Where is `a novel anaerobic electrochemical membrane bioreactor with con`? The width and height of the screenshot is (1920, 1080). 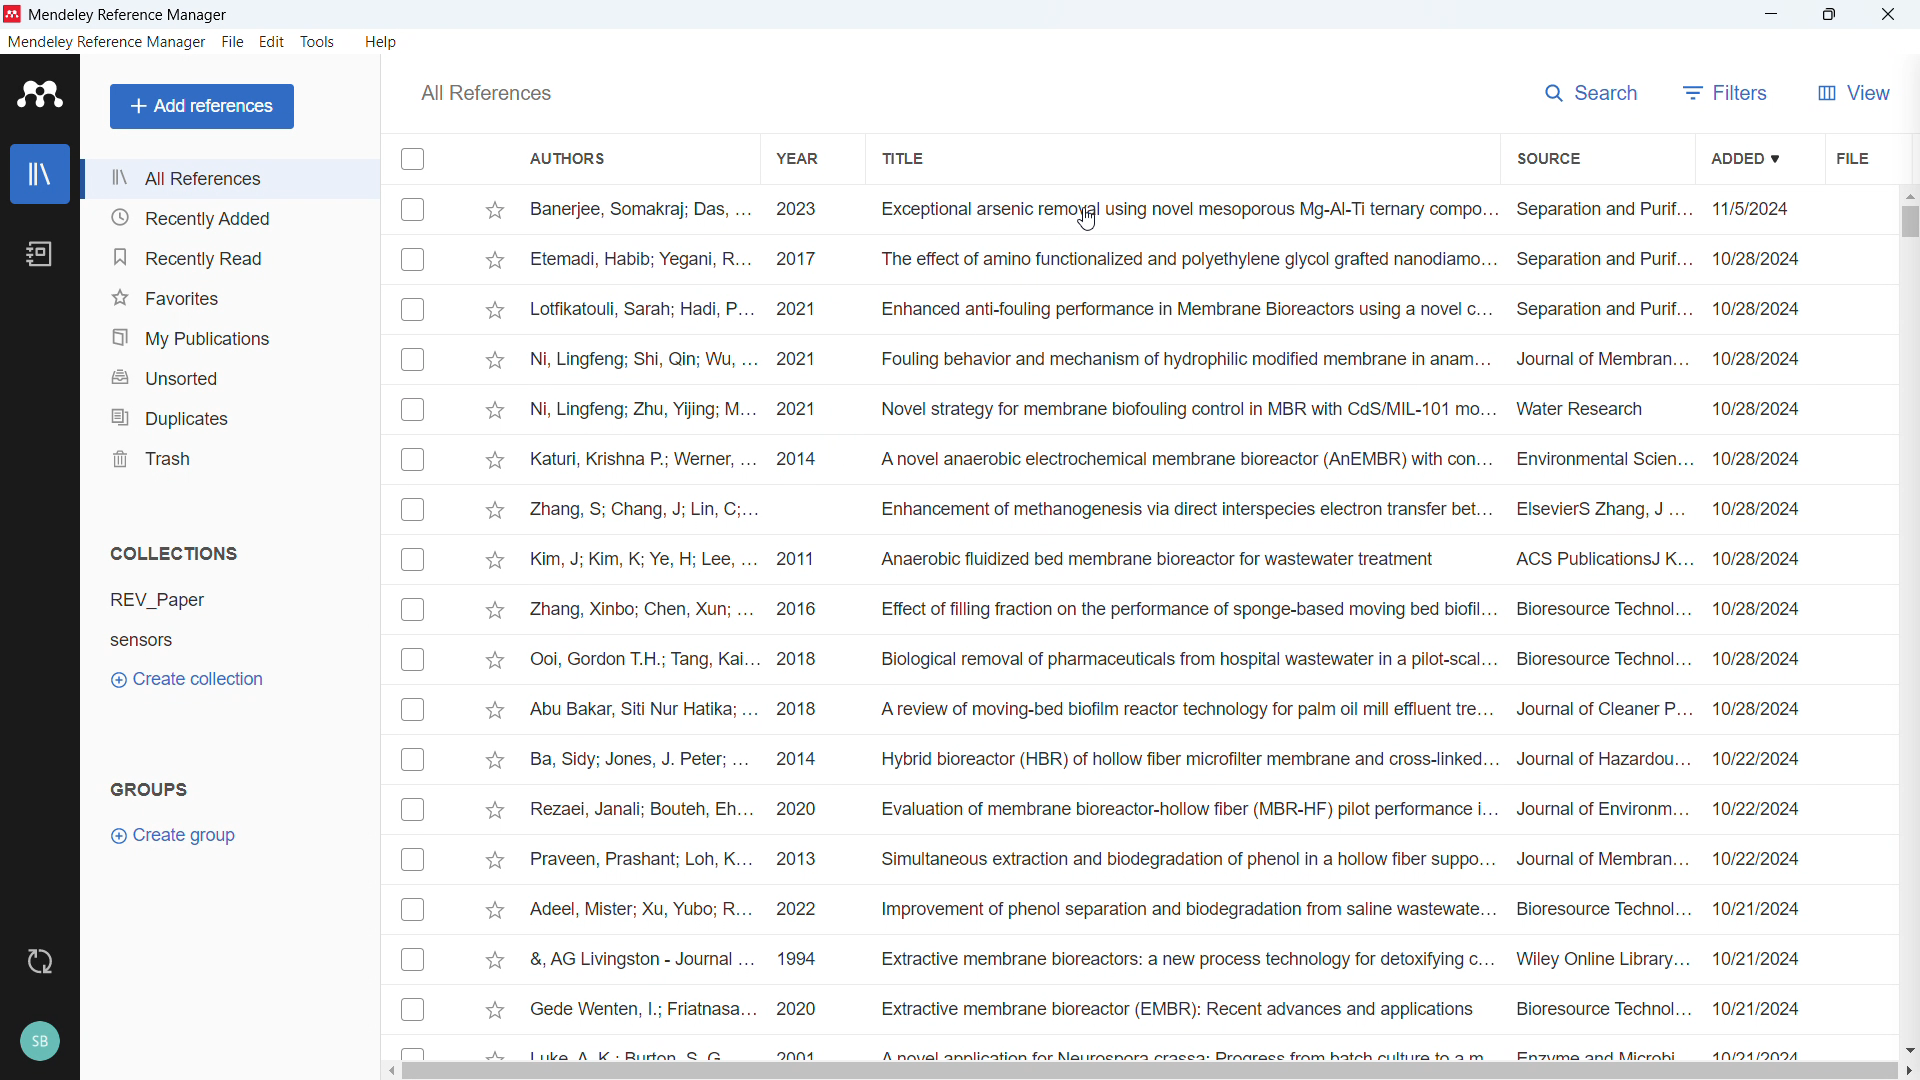 a novel anaerobic electrochemical membrane bioreactor with con is located at coordinates (1178, 457).